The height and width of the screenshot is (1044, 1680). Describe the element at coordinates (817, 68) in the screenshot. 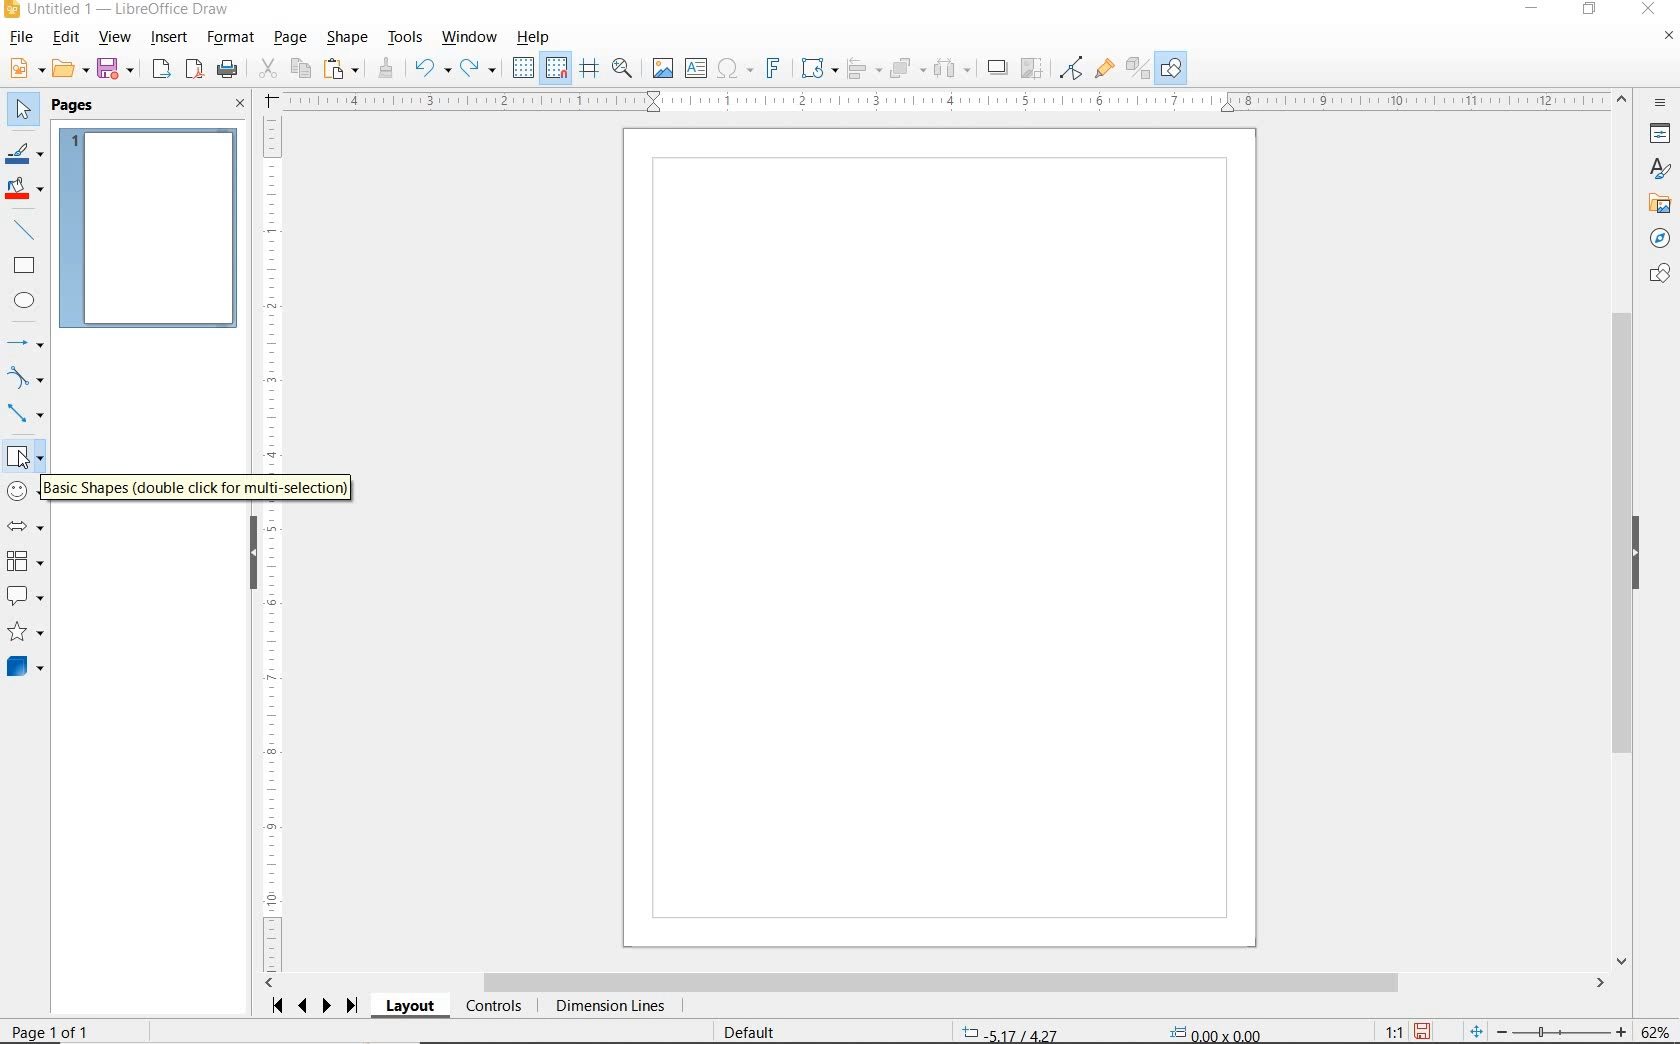

I see `TRANSFORMATIONS` at that location.